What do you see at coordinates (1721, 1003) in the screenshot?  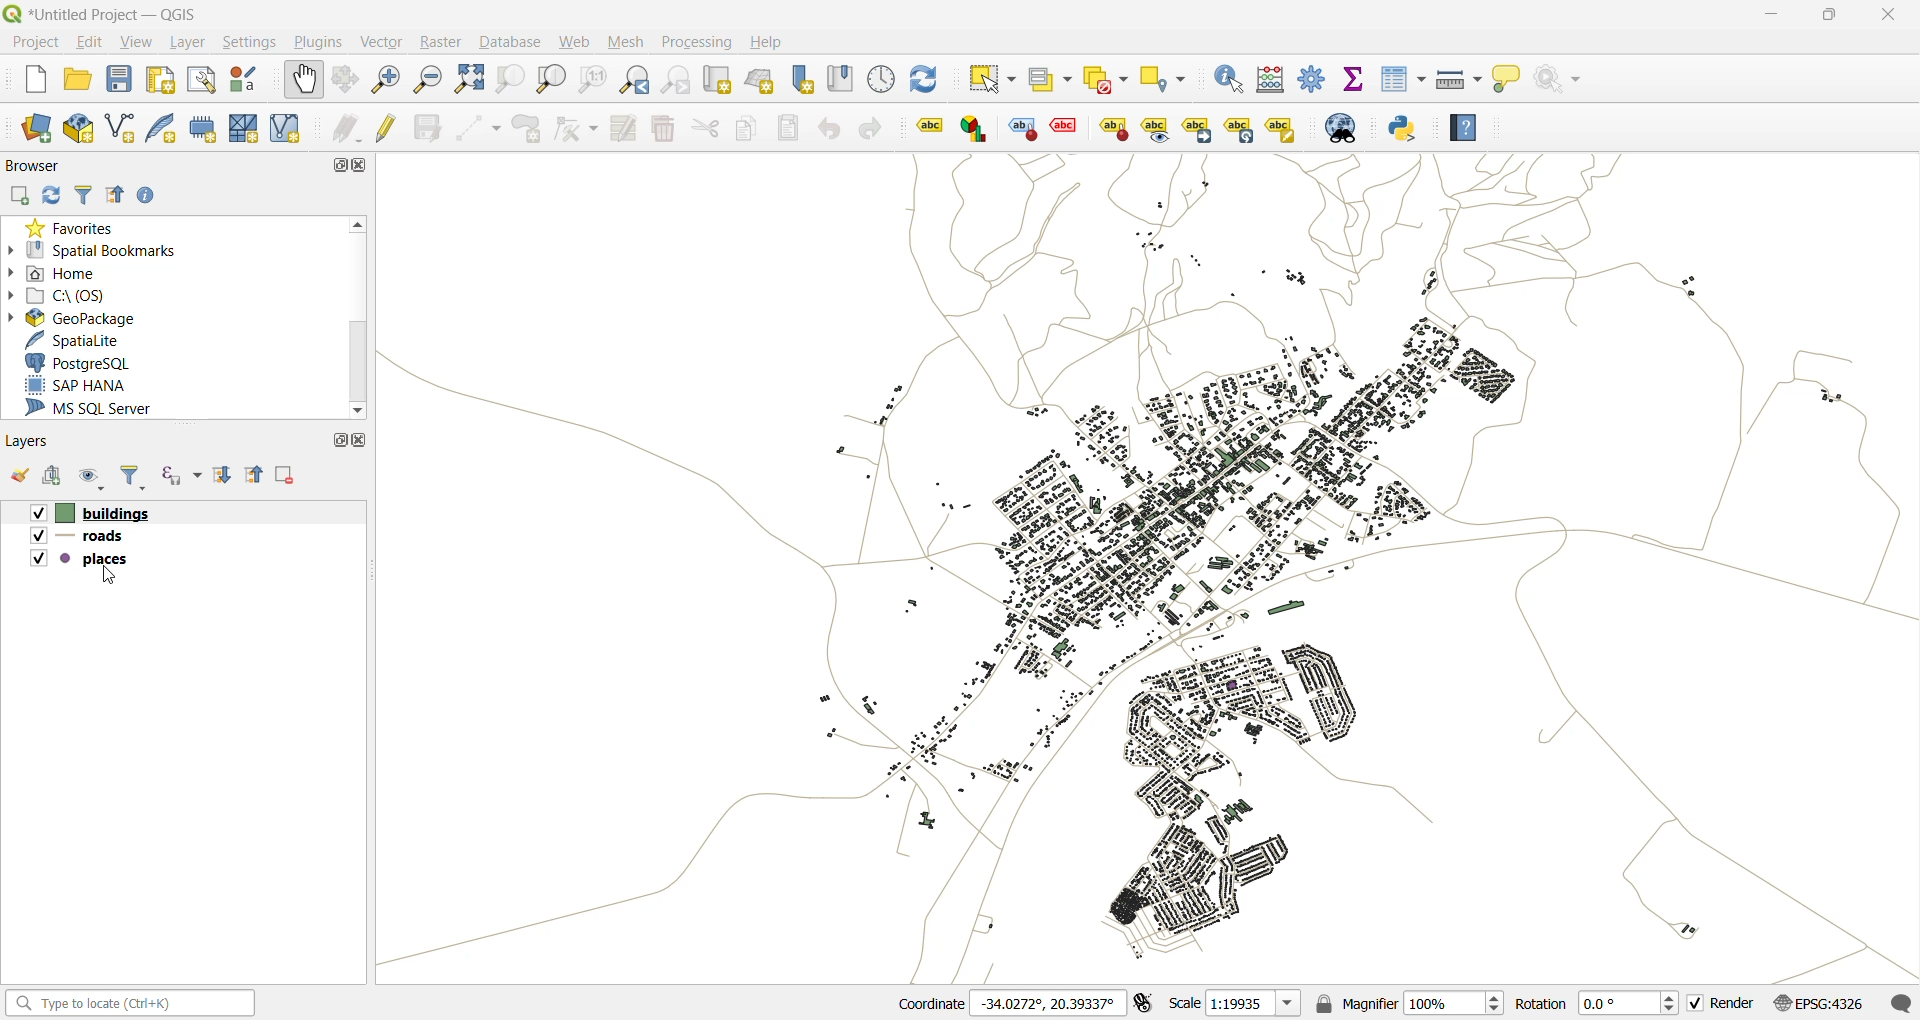 I see `render` at bounding box center [1721, 1003].